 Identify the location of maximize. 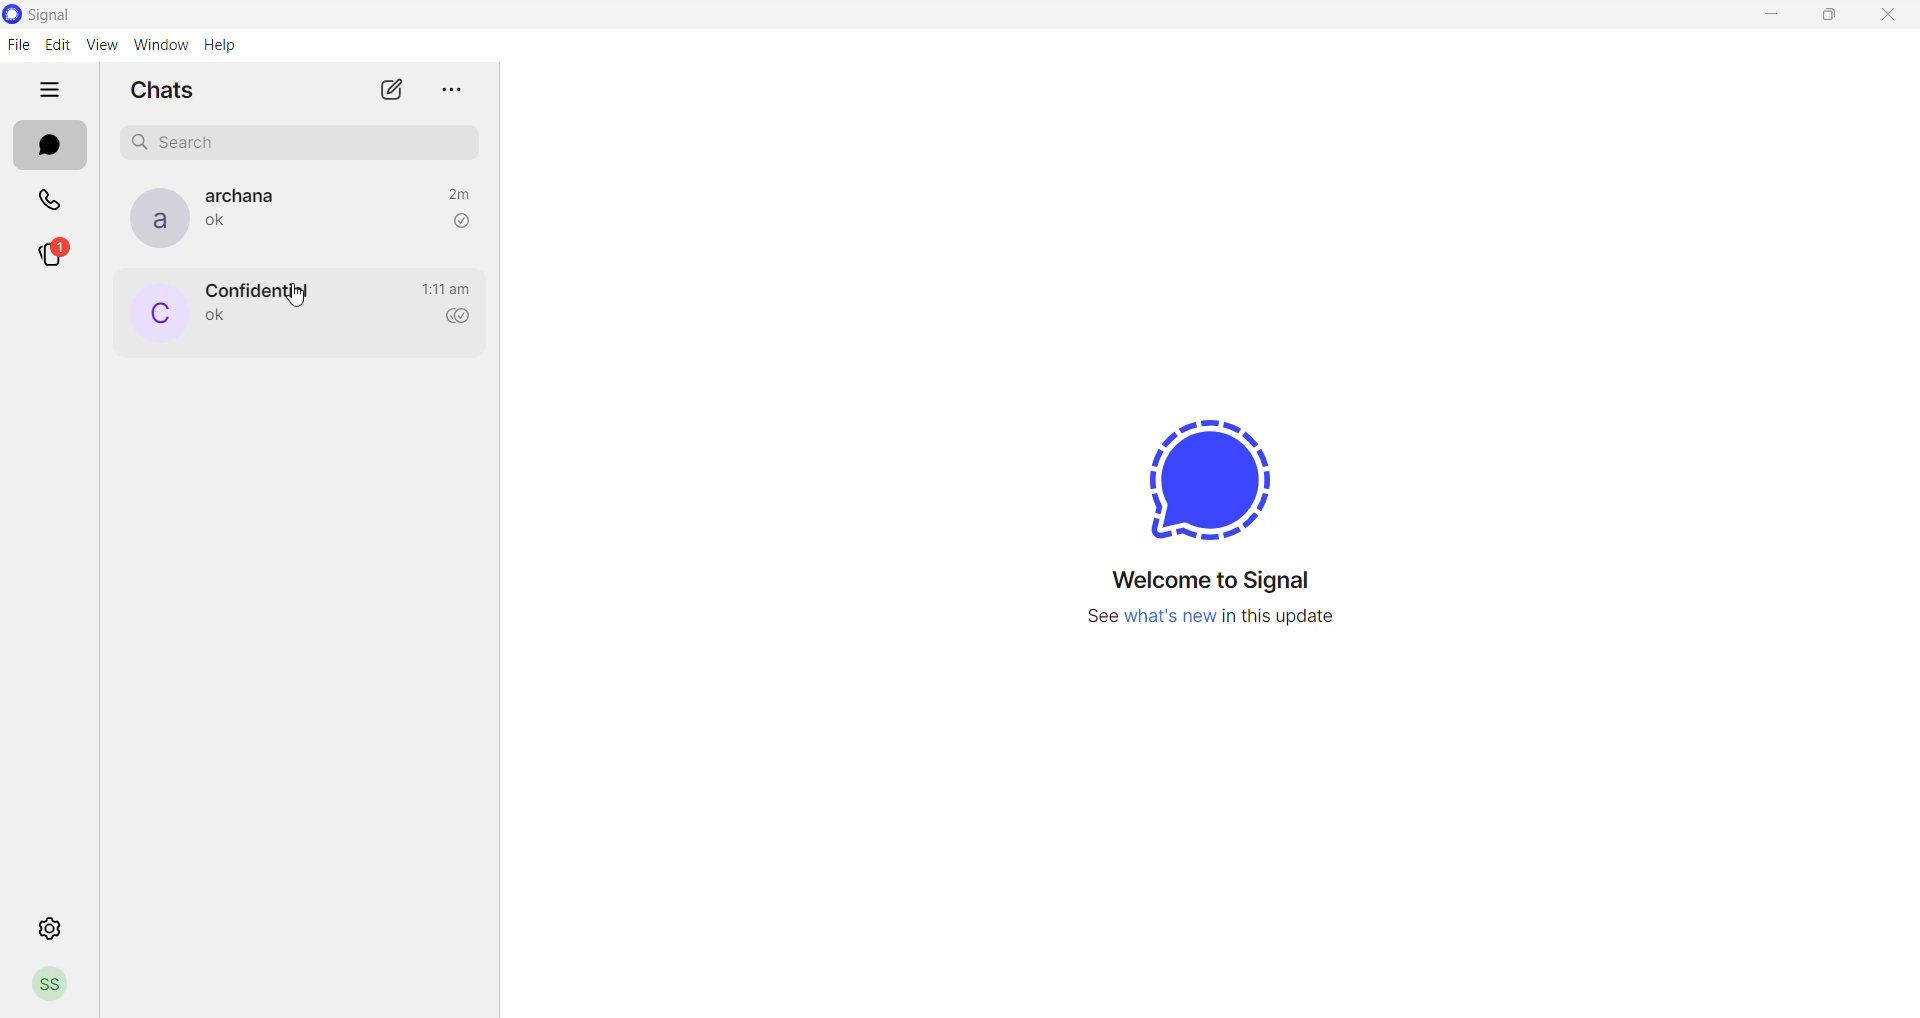
(1829, 18).